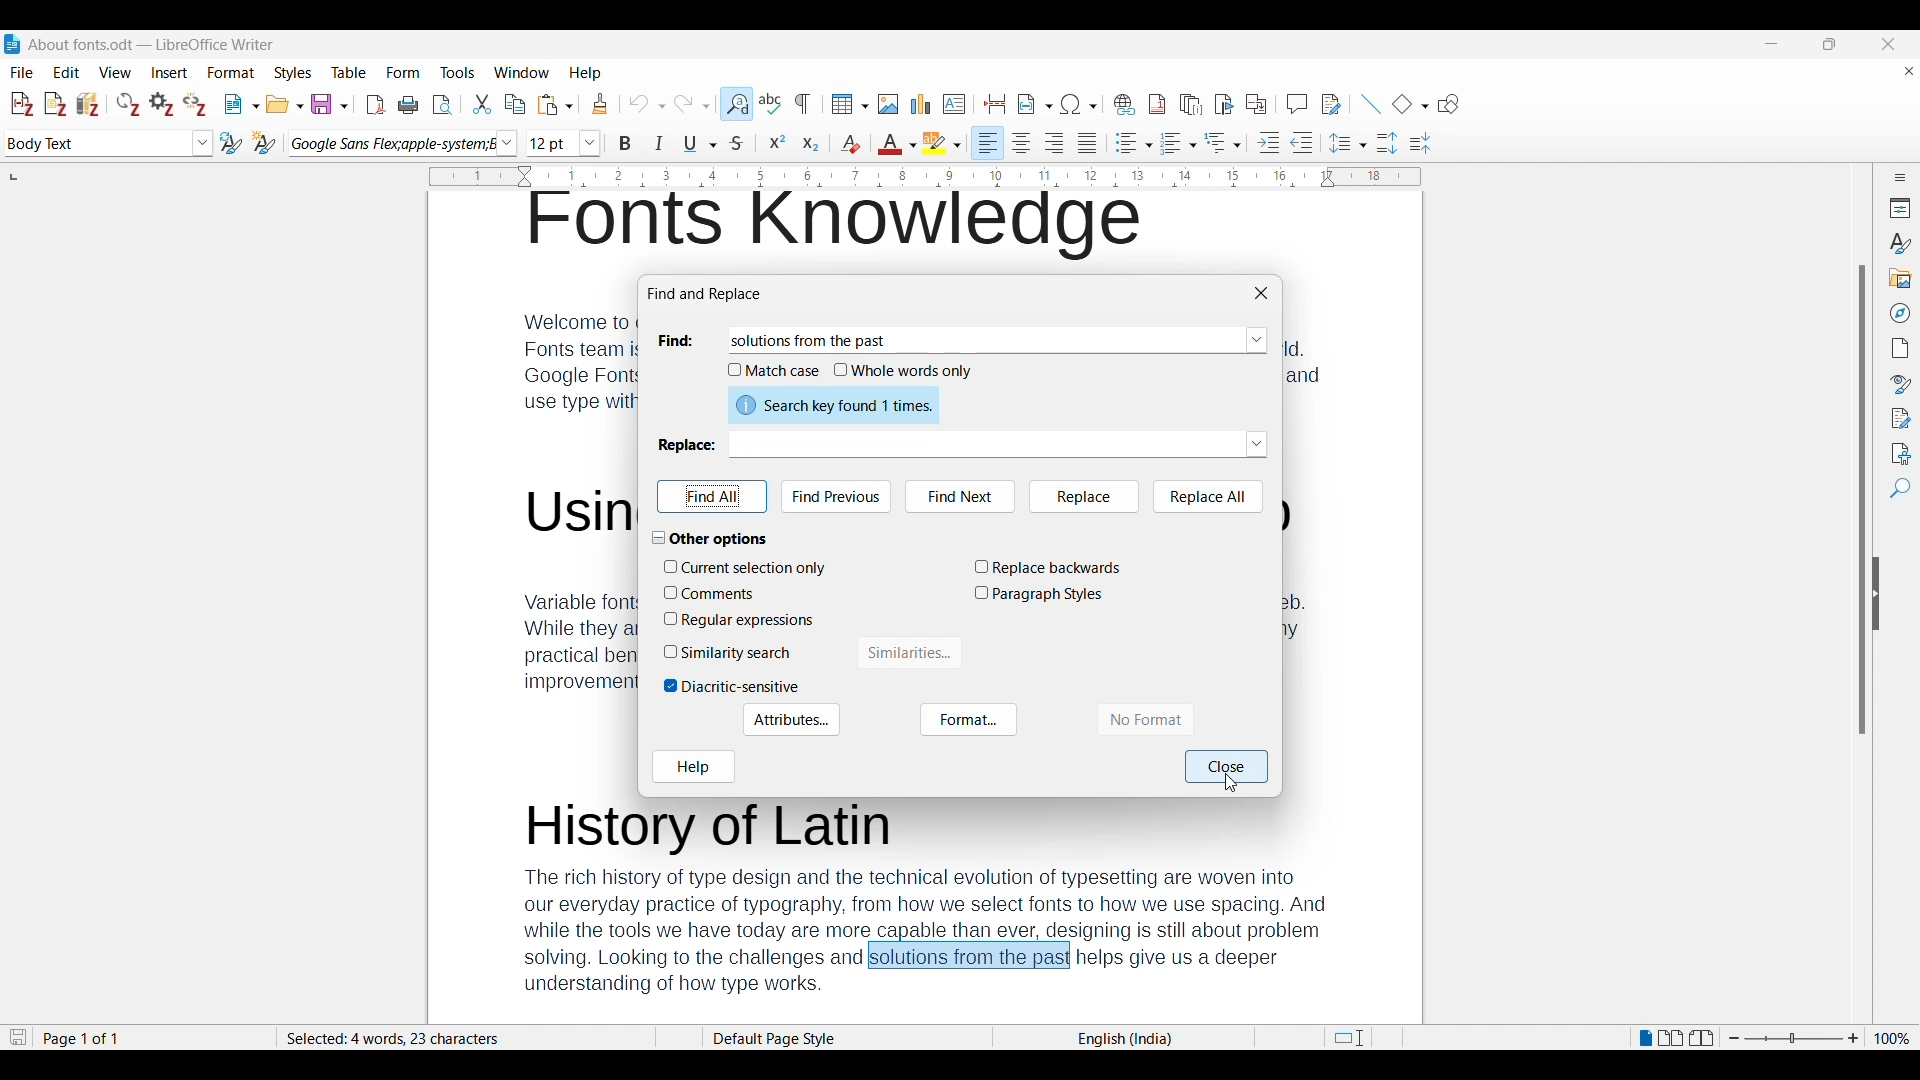 This screenshot has height=1080, width=1920. Describe the element at coordinates (408, 104) in the screenshot. I see `Print` at that location.